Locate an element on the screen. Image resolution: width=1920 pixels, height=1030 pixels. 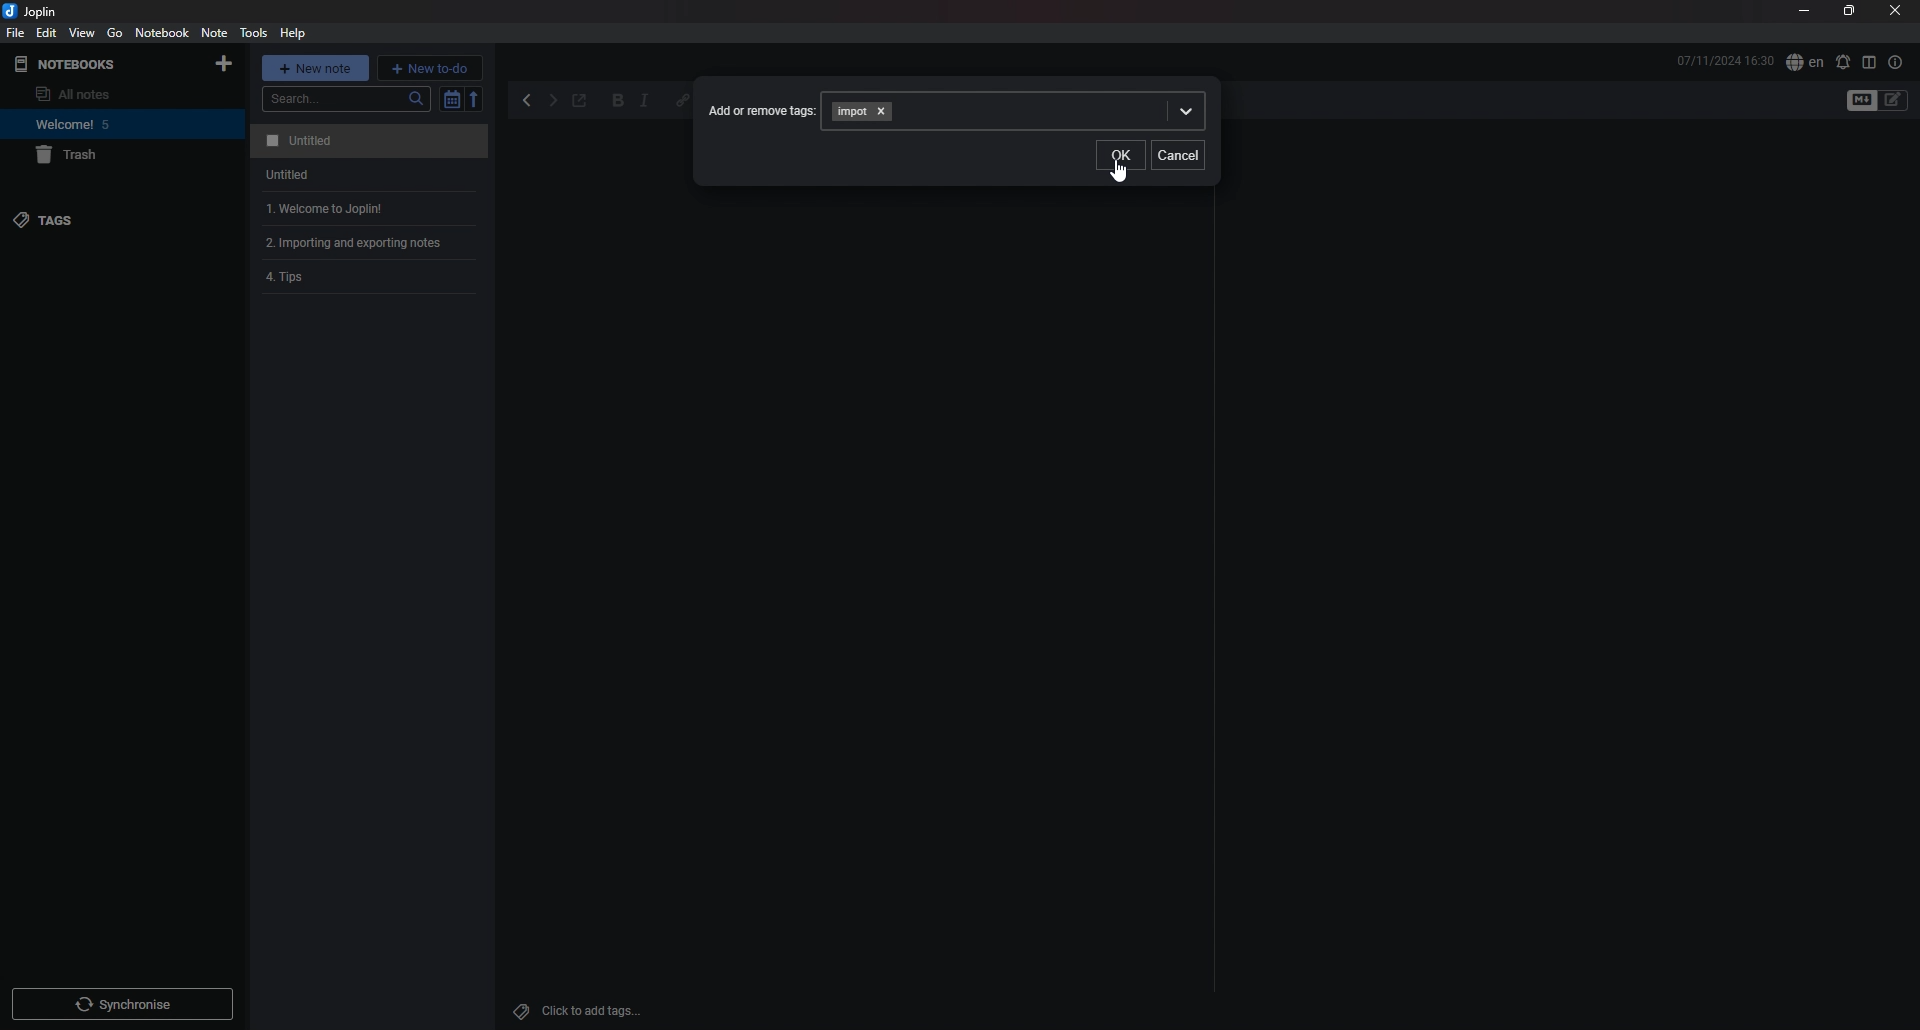
Cancel is located at coordinates (1181, 154).